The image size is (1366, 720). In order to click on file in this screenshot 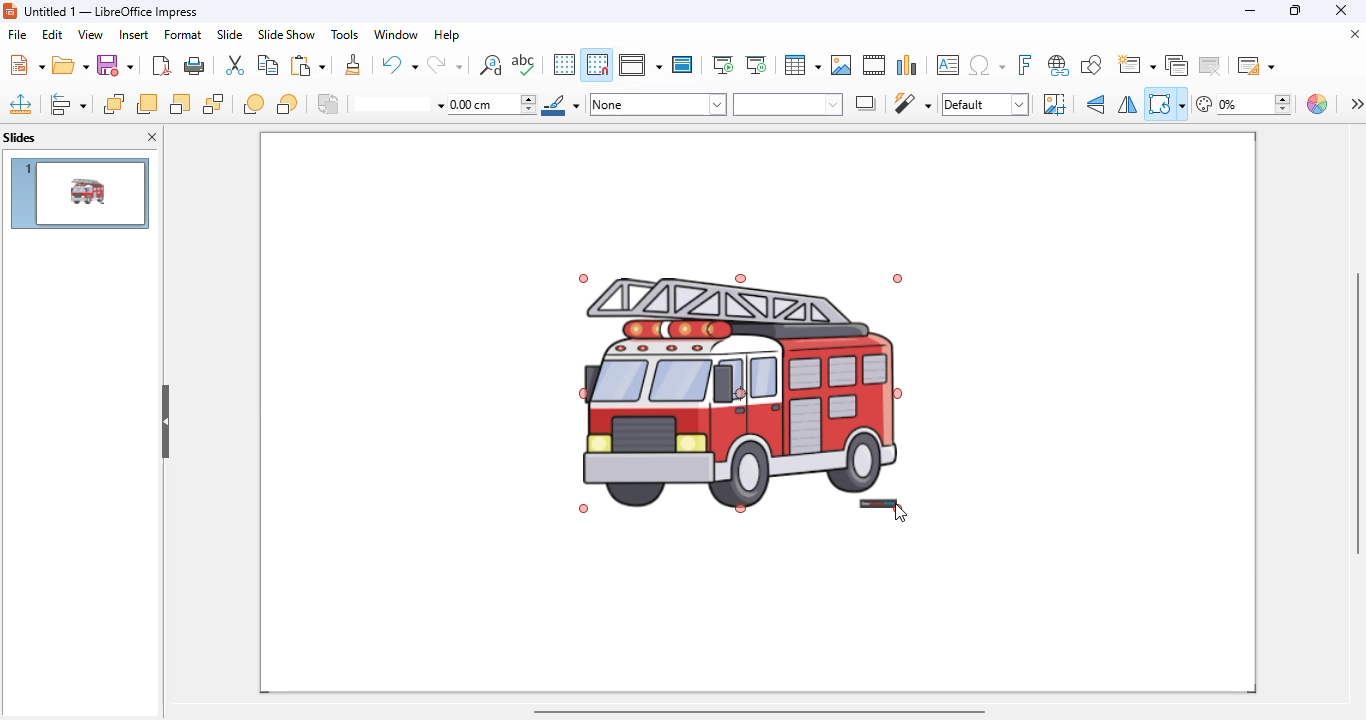, I will do `click(18, 34)`.